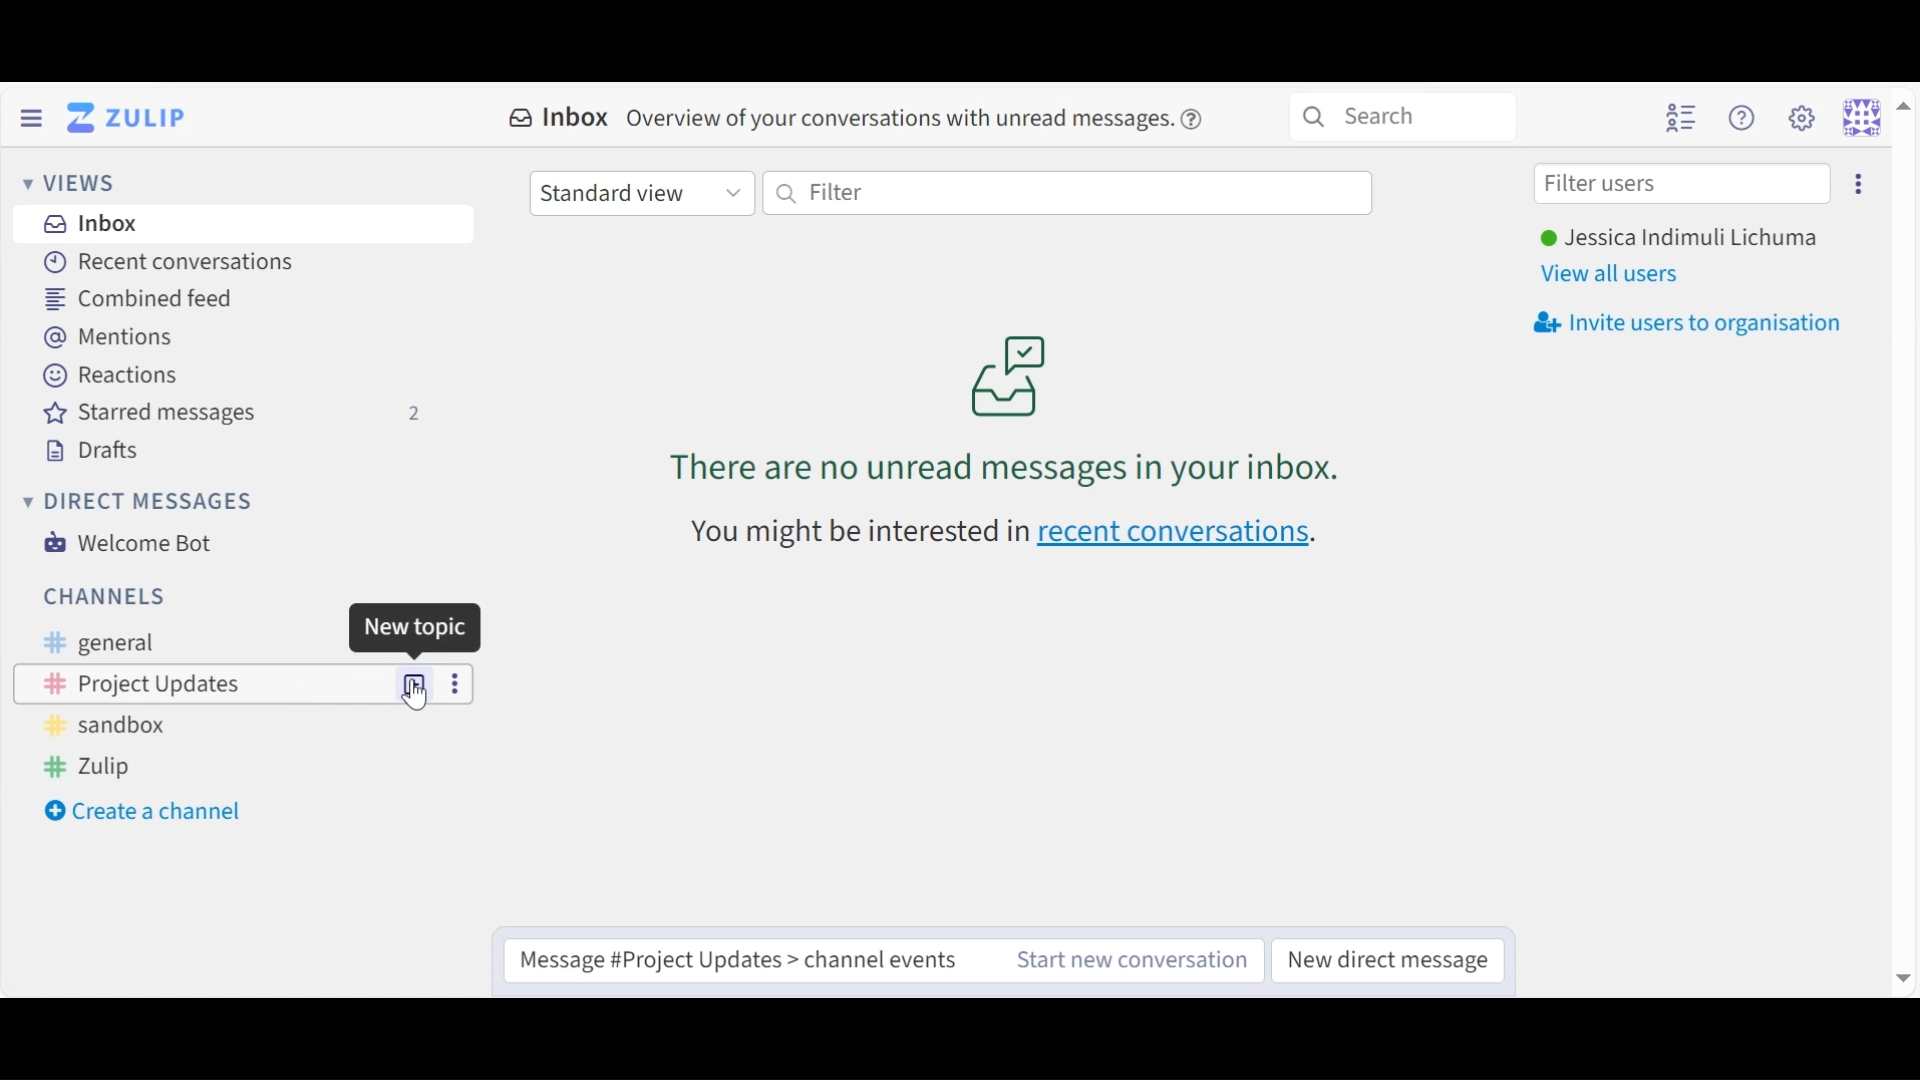  I want to click on Create a channel, so click(147, 813).